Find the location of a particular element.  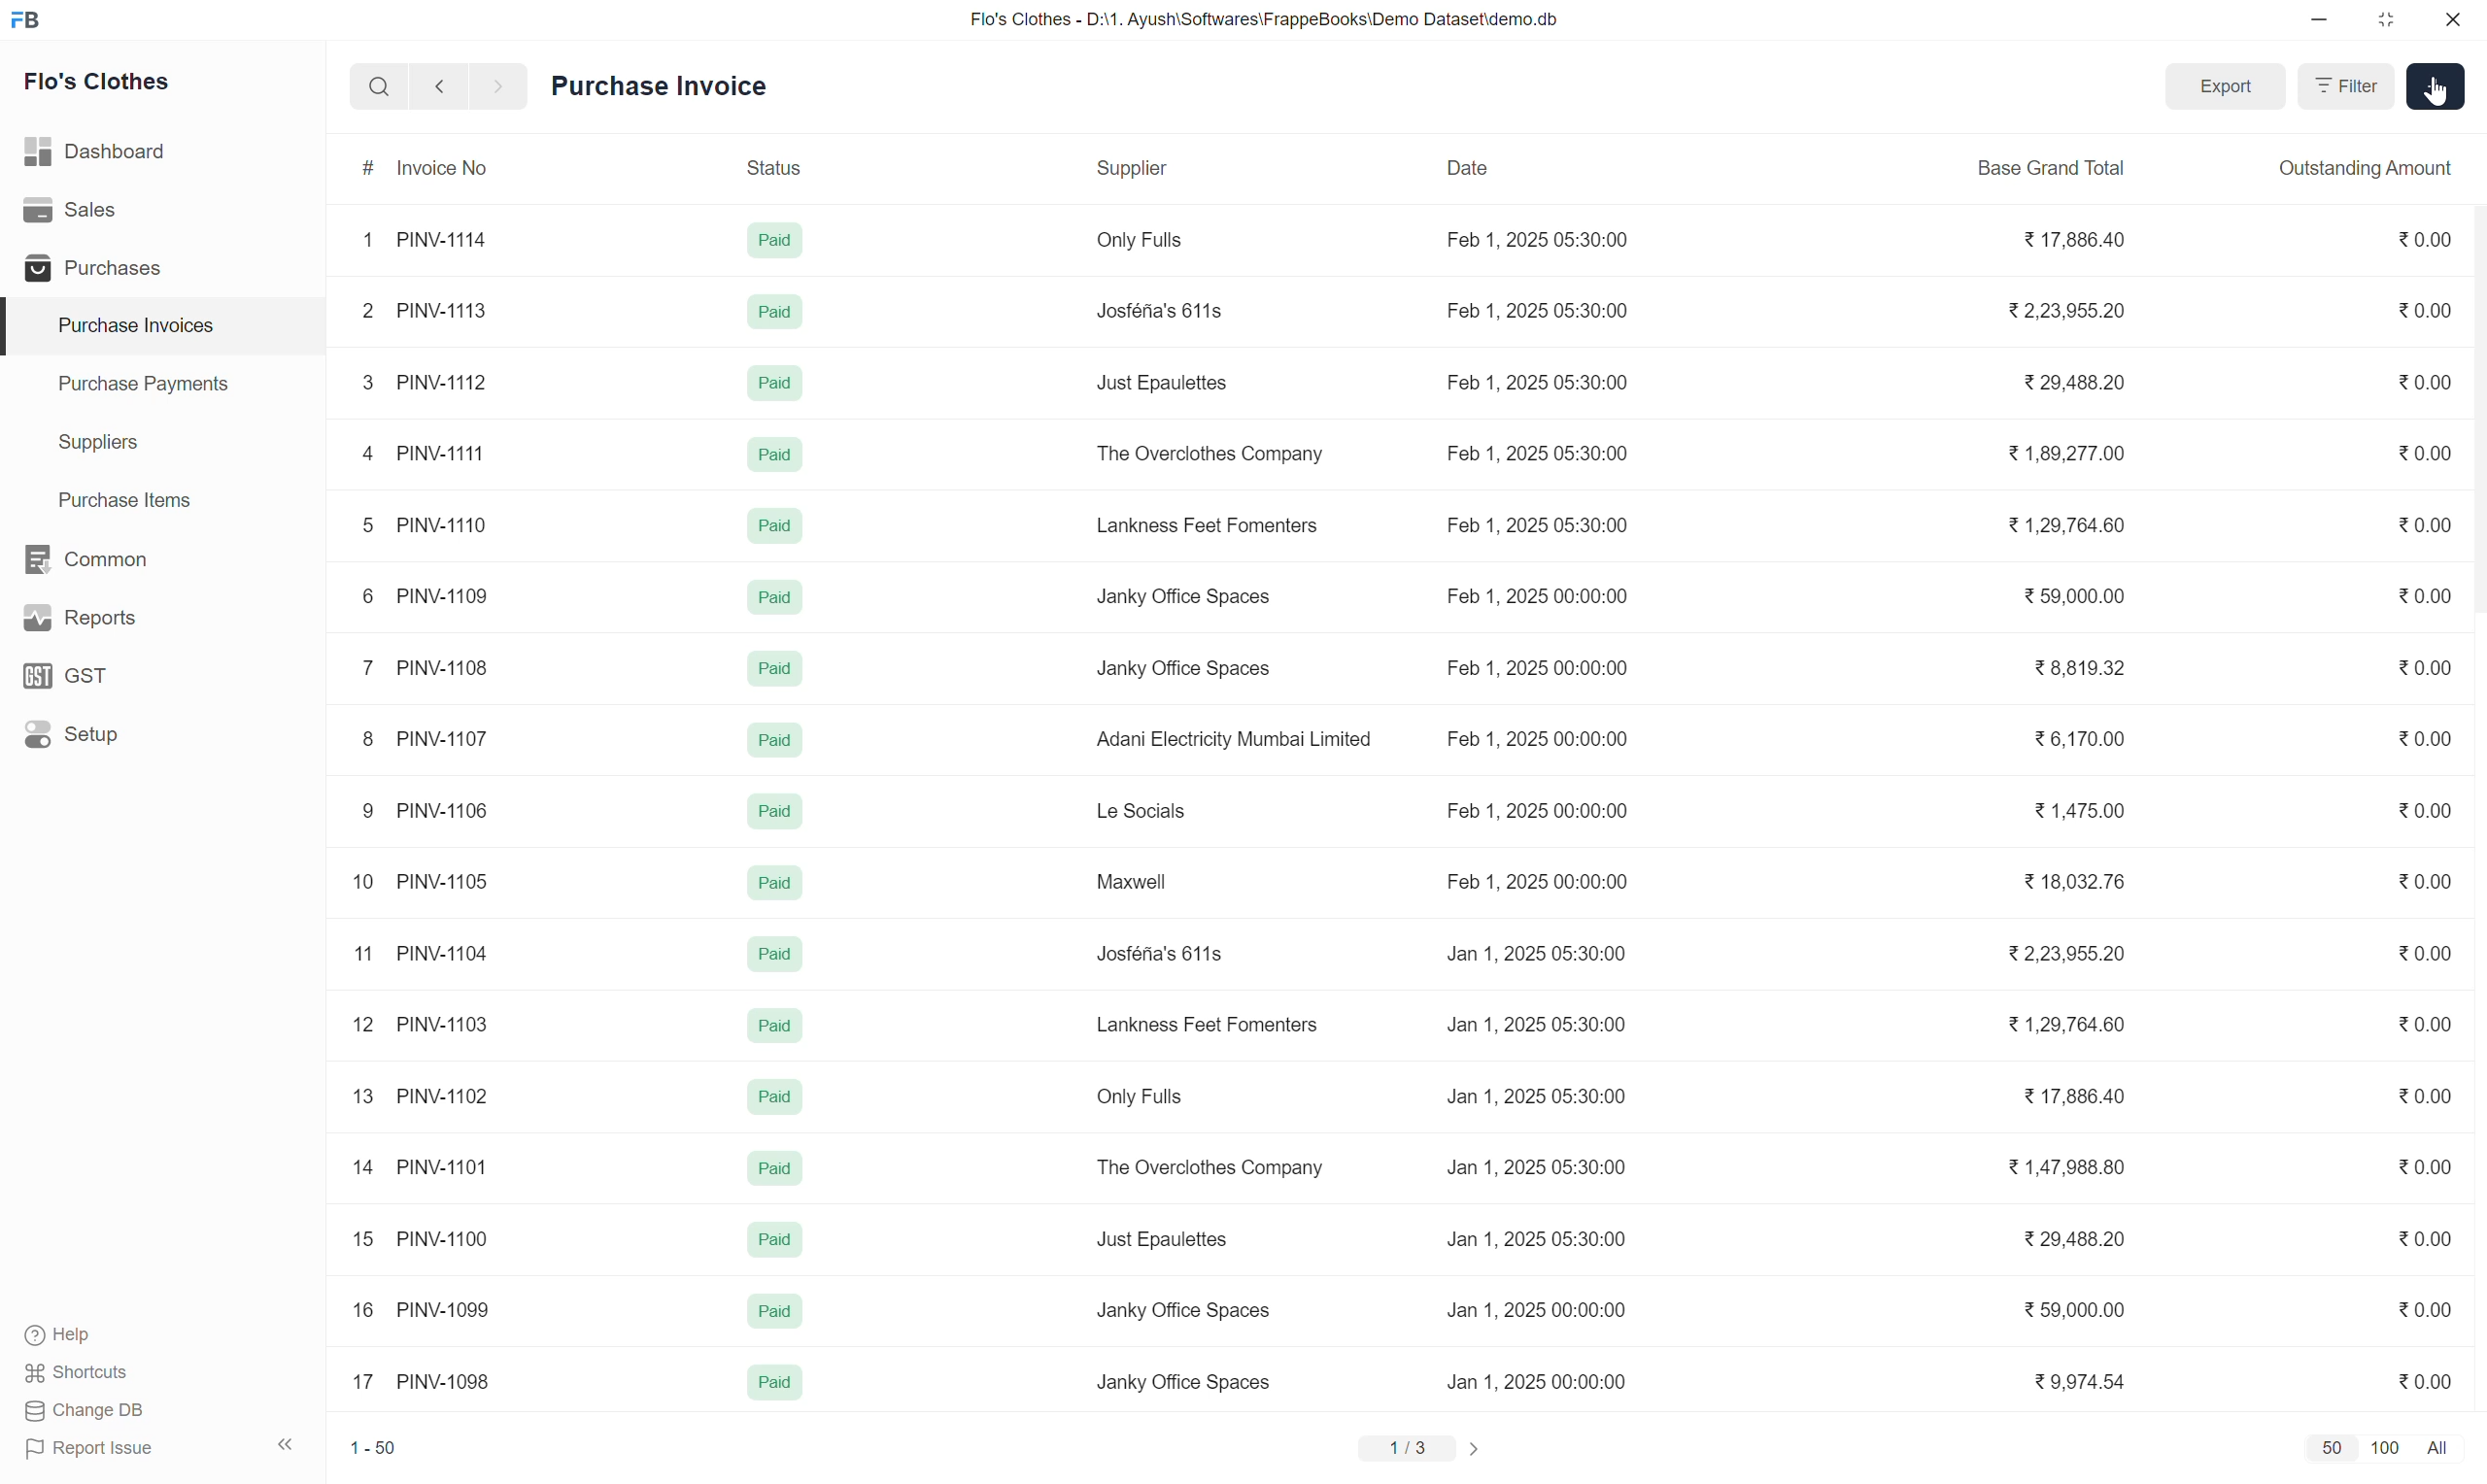

Only Fulls is located at coordinates (1136, 239).